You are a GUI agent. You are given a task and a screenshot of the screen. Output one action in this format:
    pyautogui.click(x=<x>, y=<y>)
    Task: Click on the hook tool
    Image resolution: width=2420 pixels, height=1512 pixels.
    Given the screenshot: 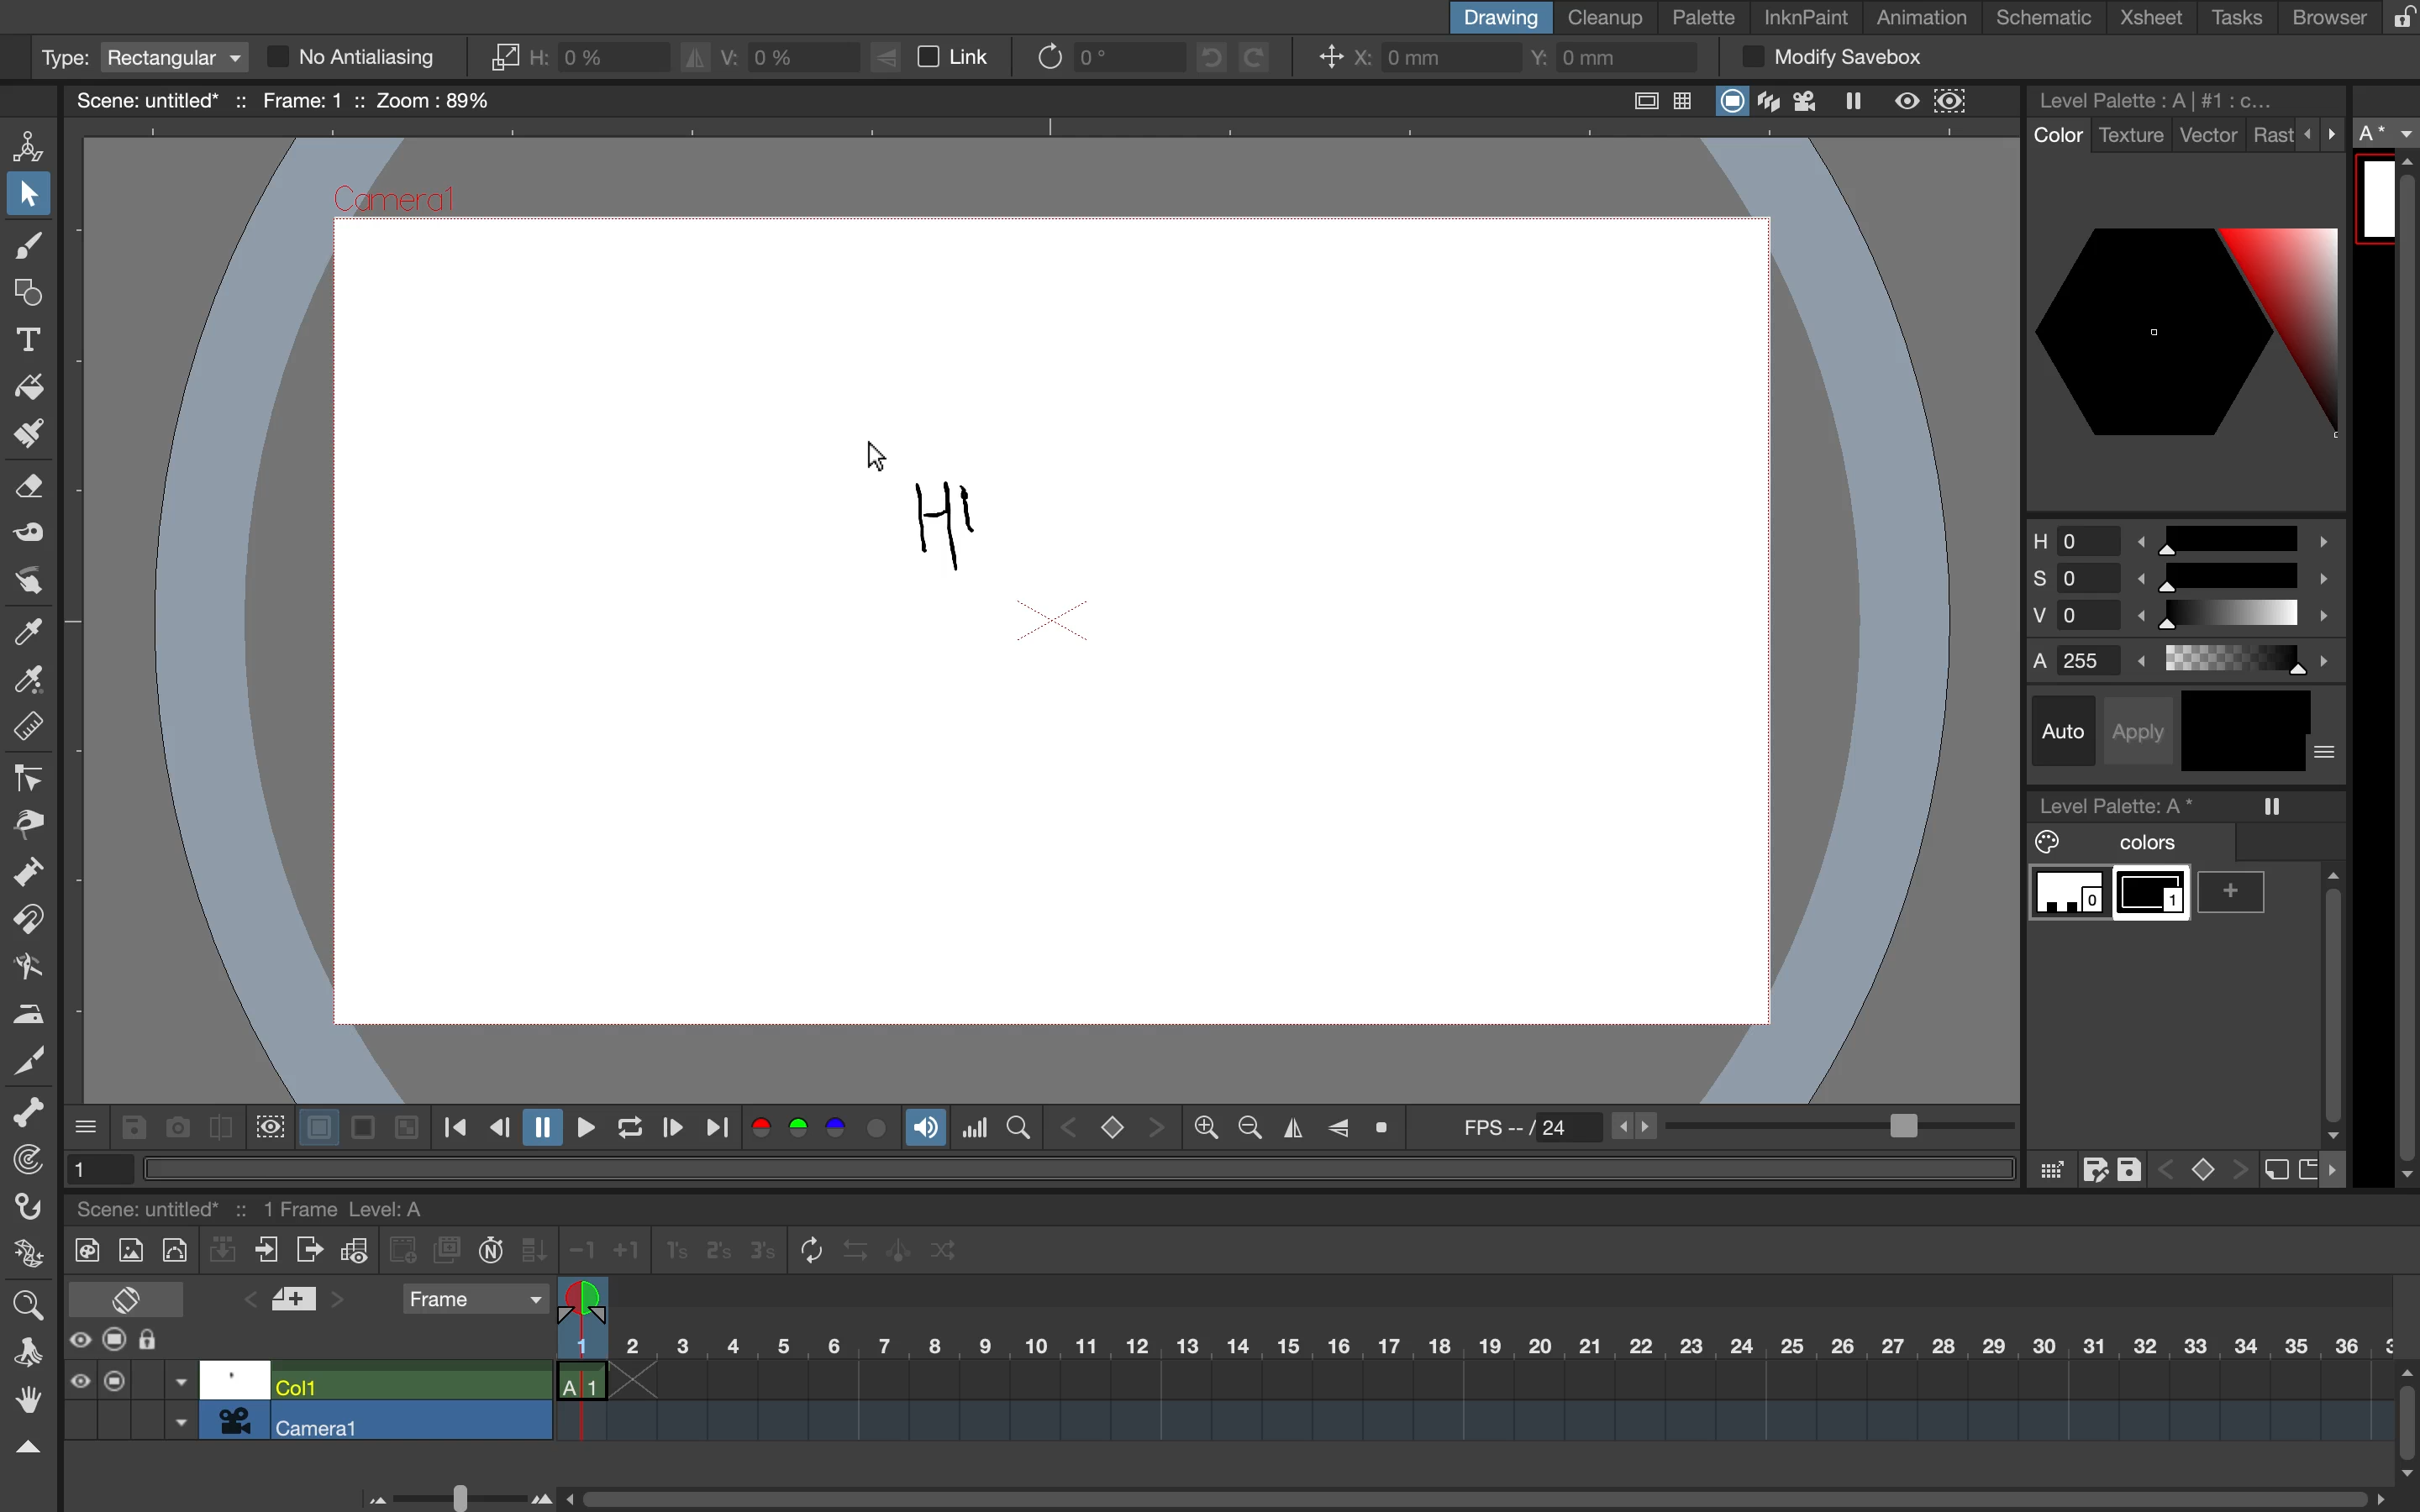 What is the action you would take?
    pyautogui.click(x=31, y=1210)
    